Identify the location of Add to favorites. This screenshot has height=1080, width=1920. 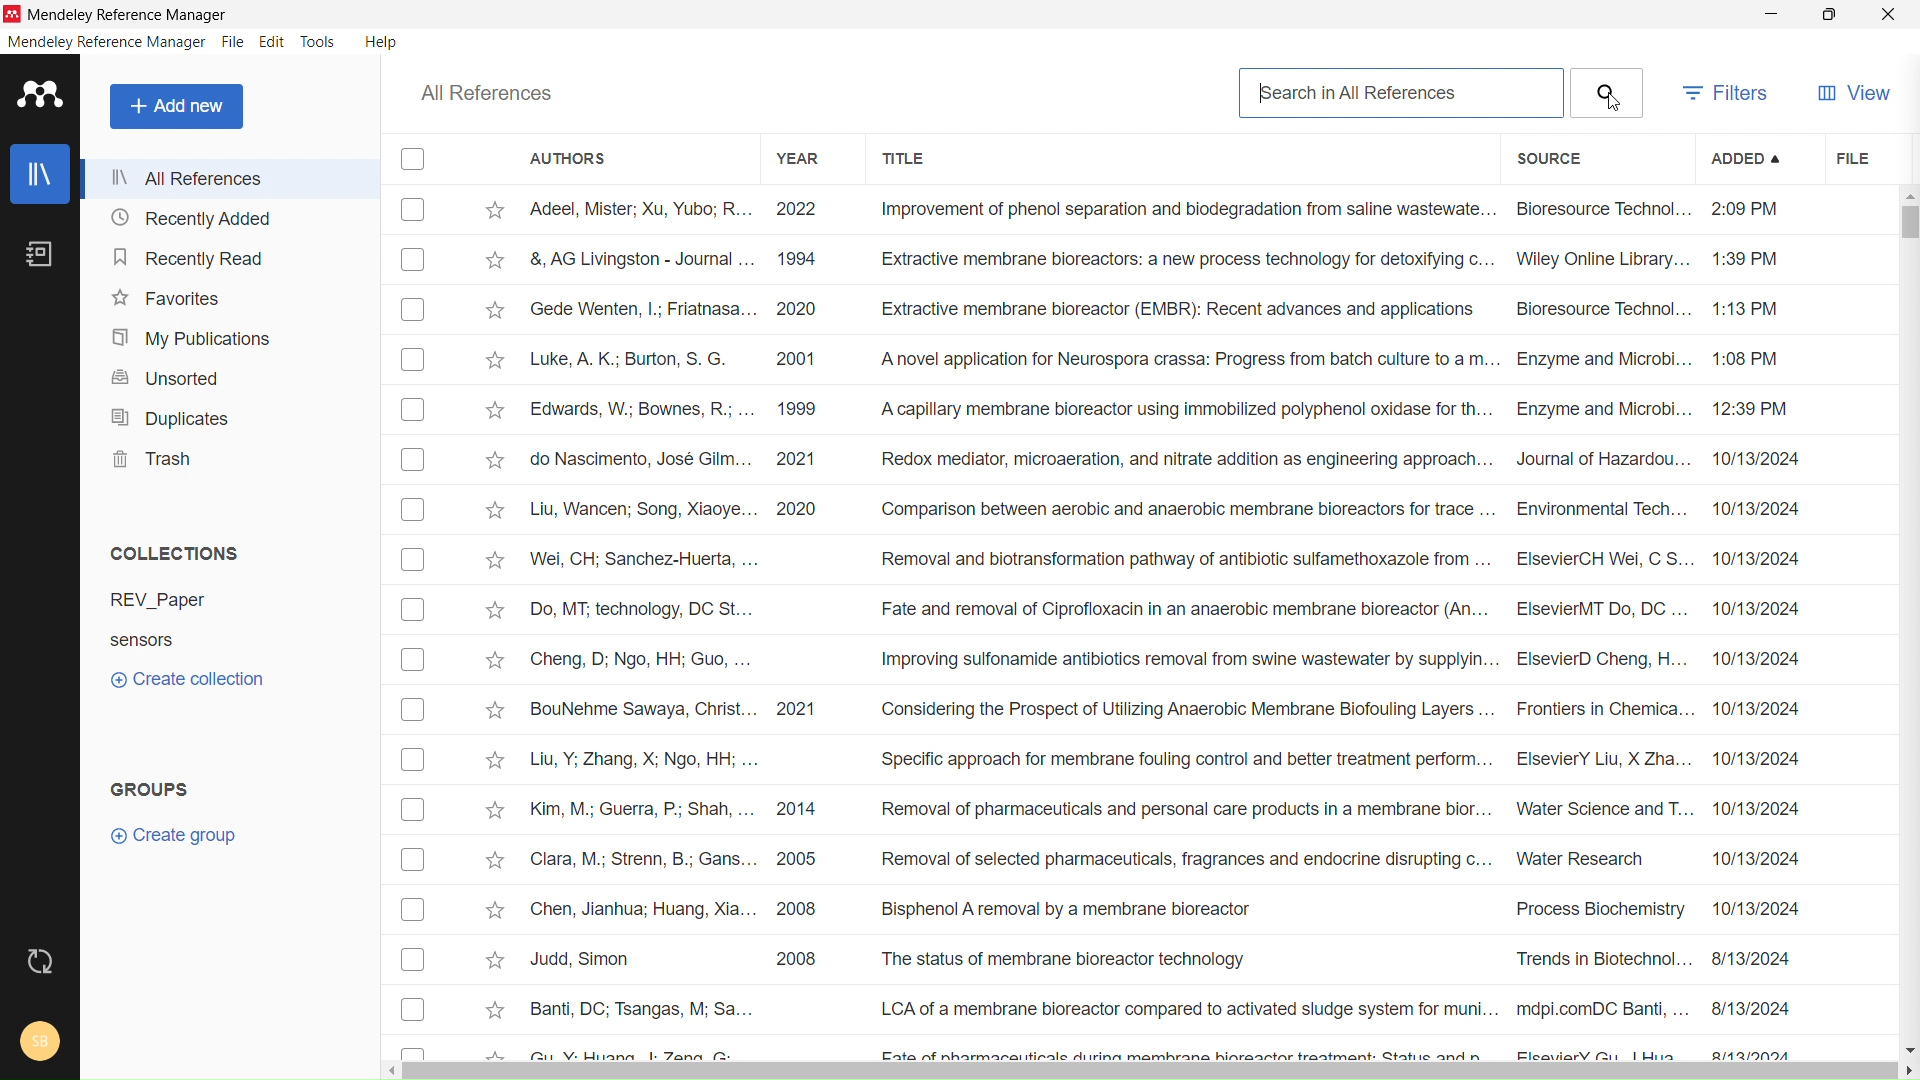
(497, 759).